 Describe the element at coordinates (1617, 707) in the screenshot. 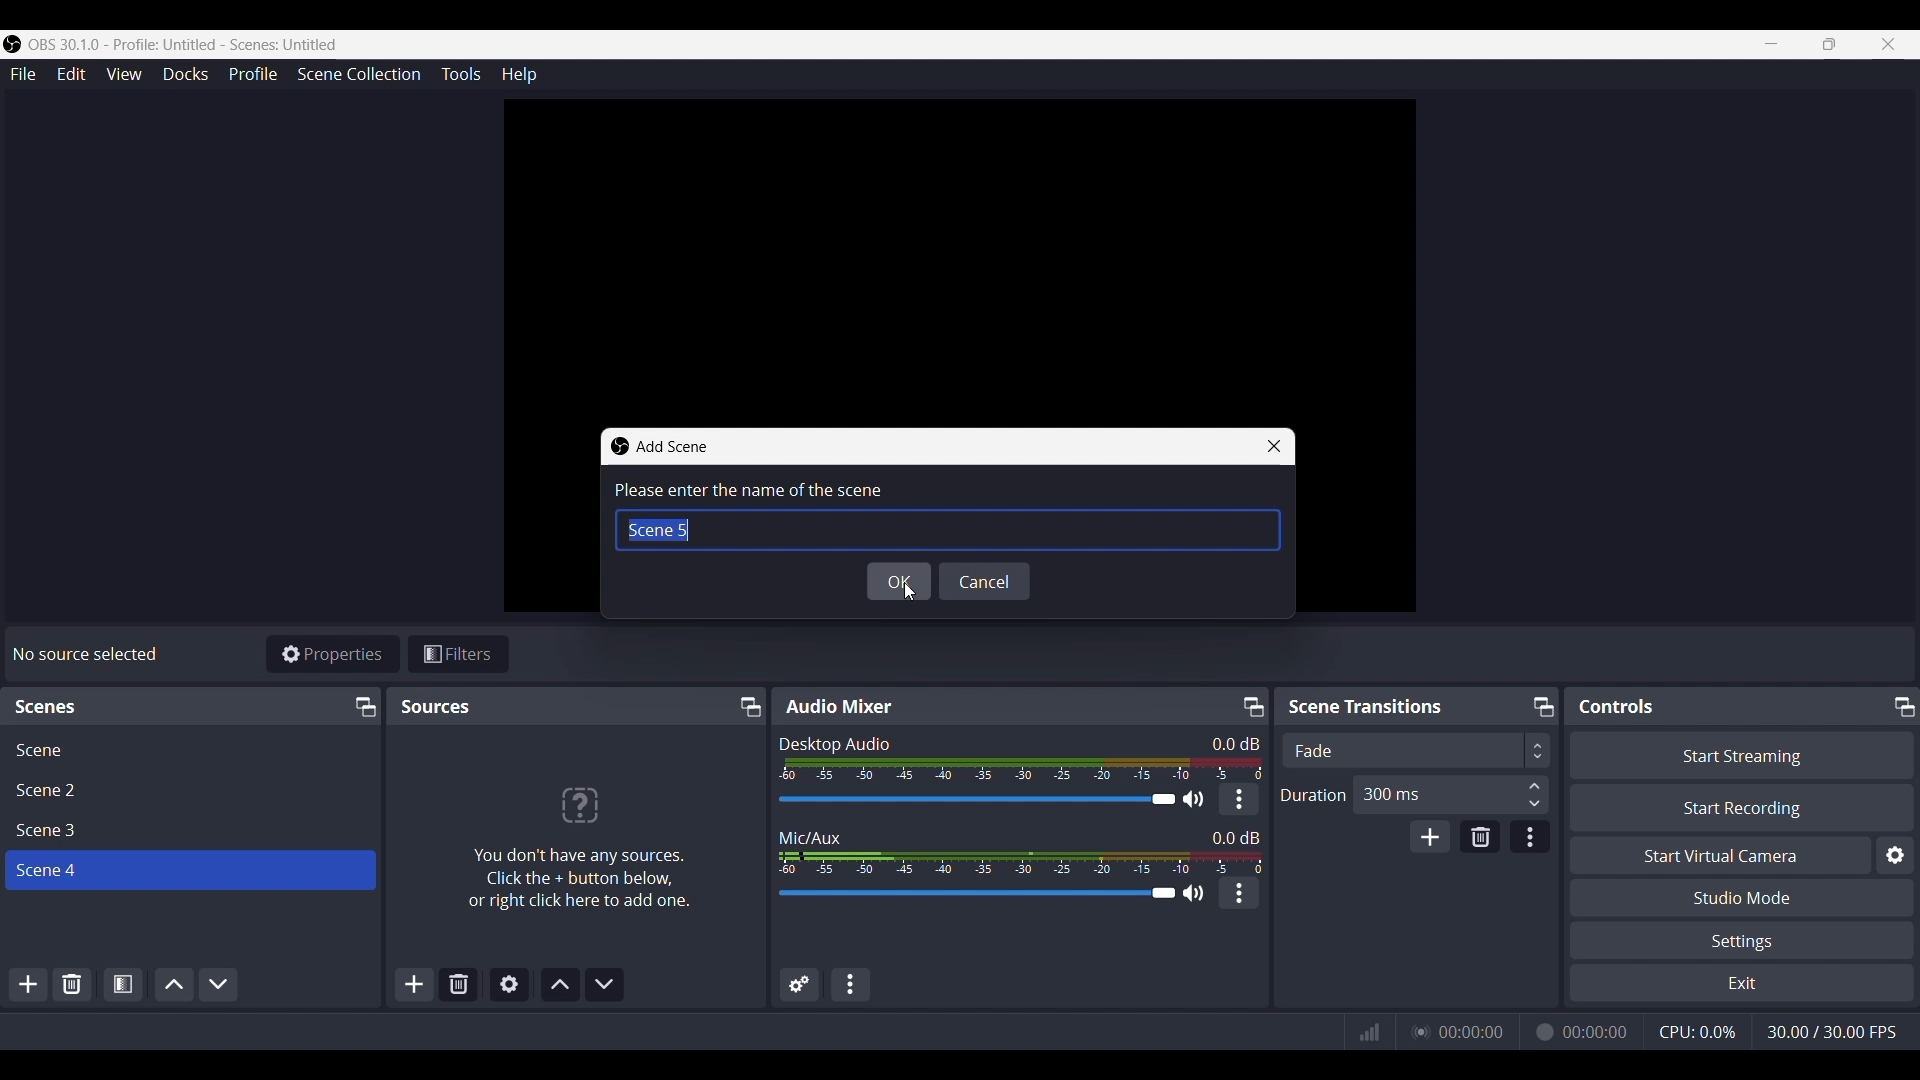

I see `Controls` at that location.